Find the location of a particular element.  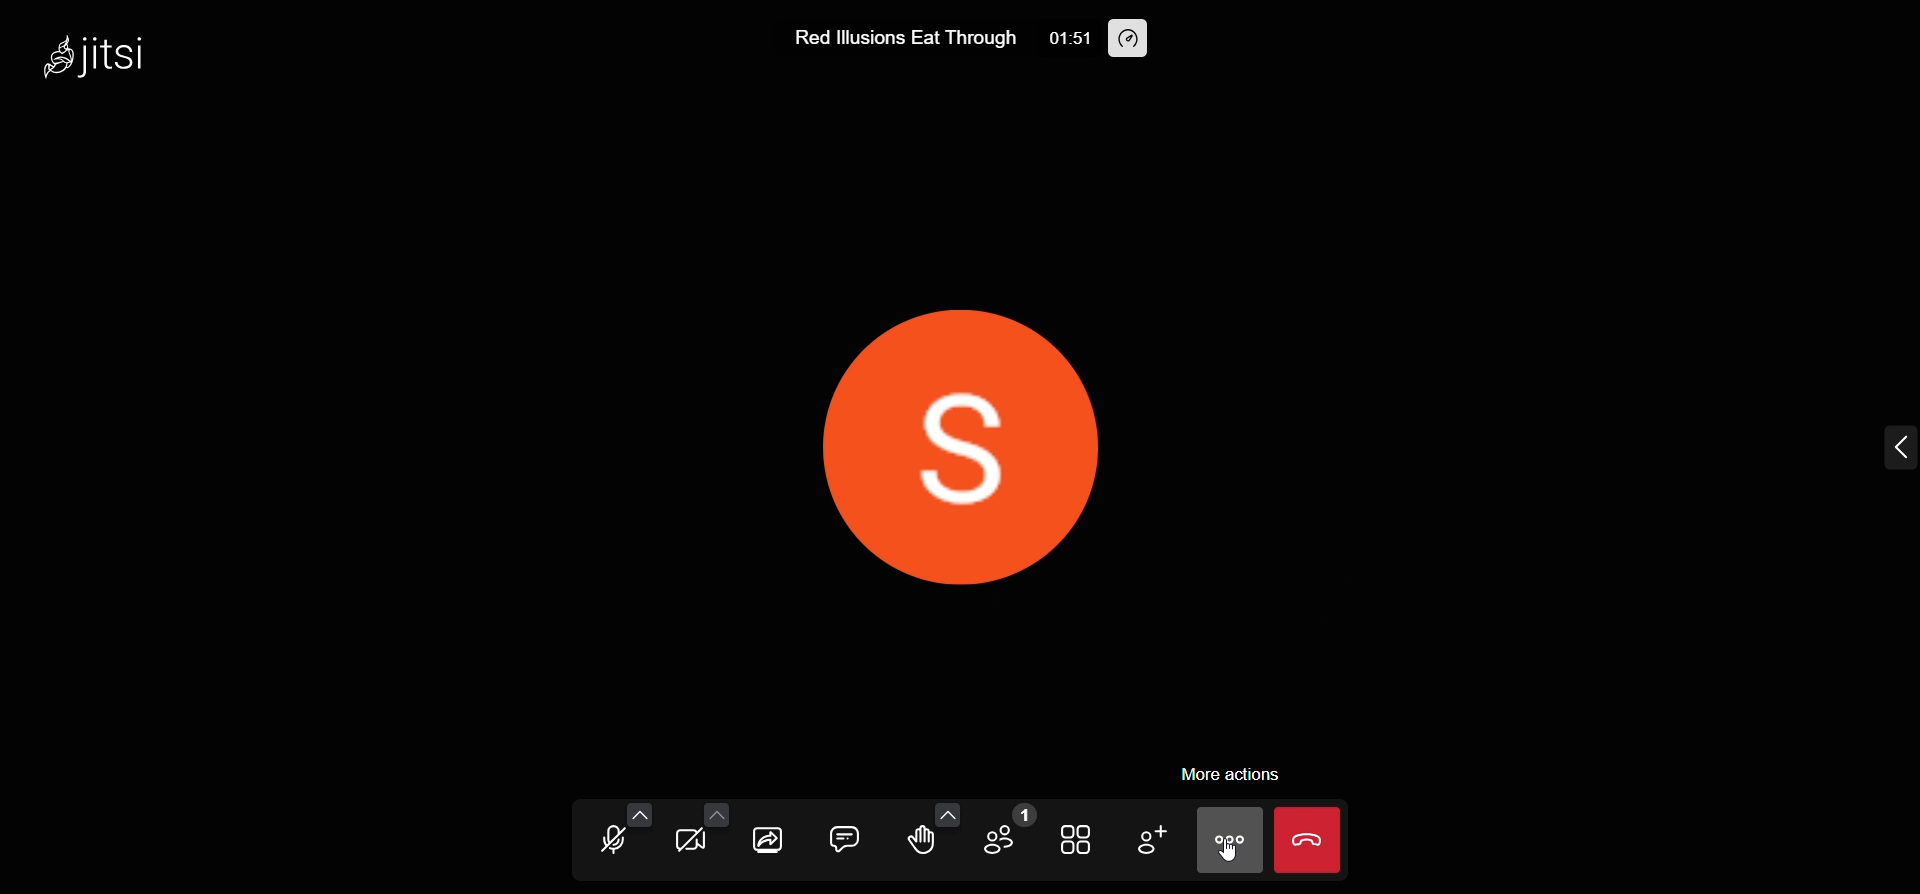

participants is located at coordinates (1002, 834).